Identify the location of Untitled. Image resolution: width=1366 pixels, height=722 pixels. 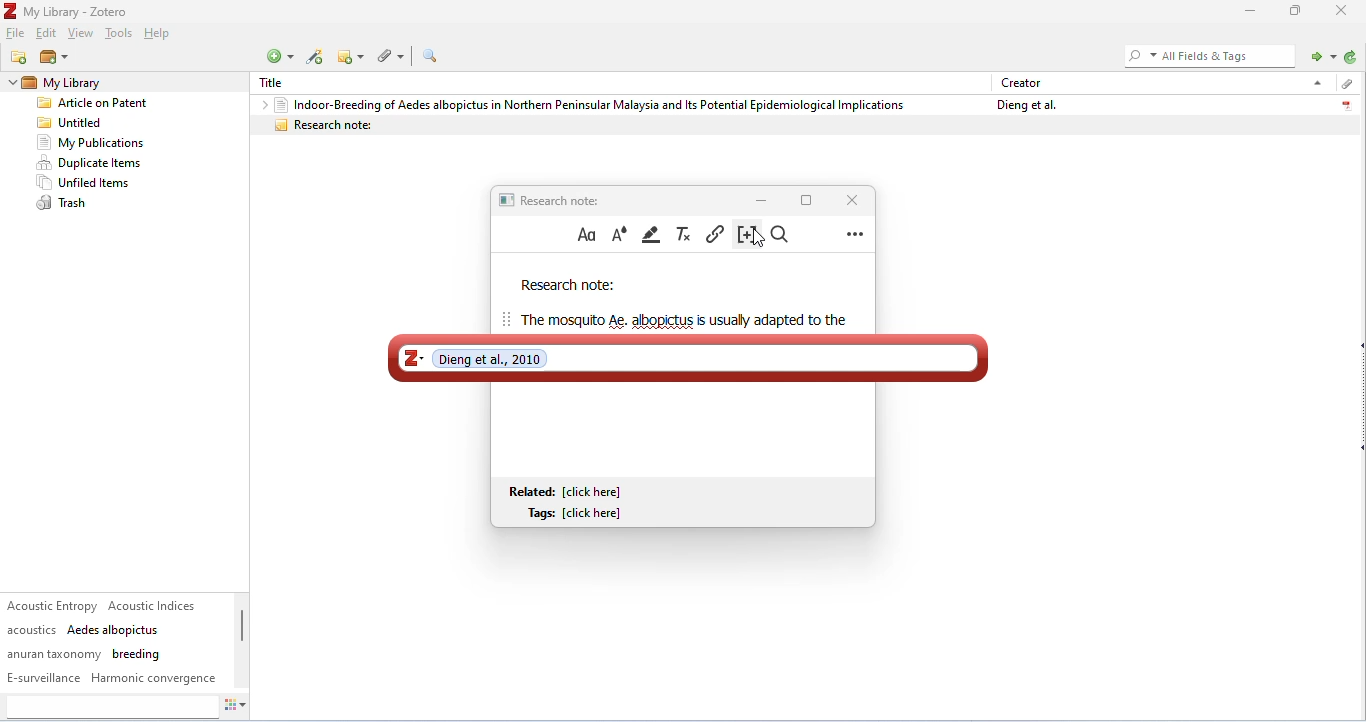
(74, 123).